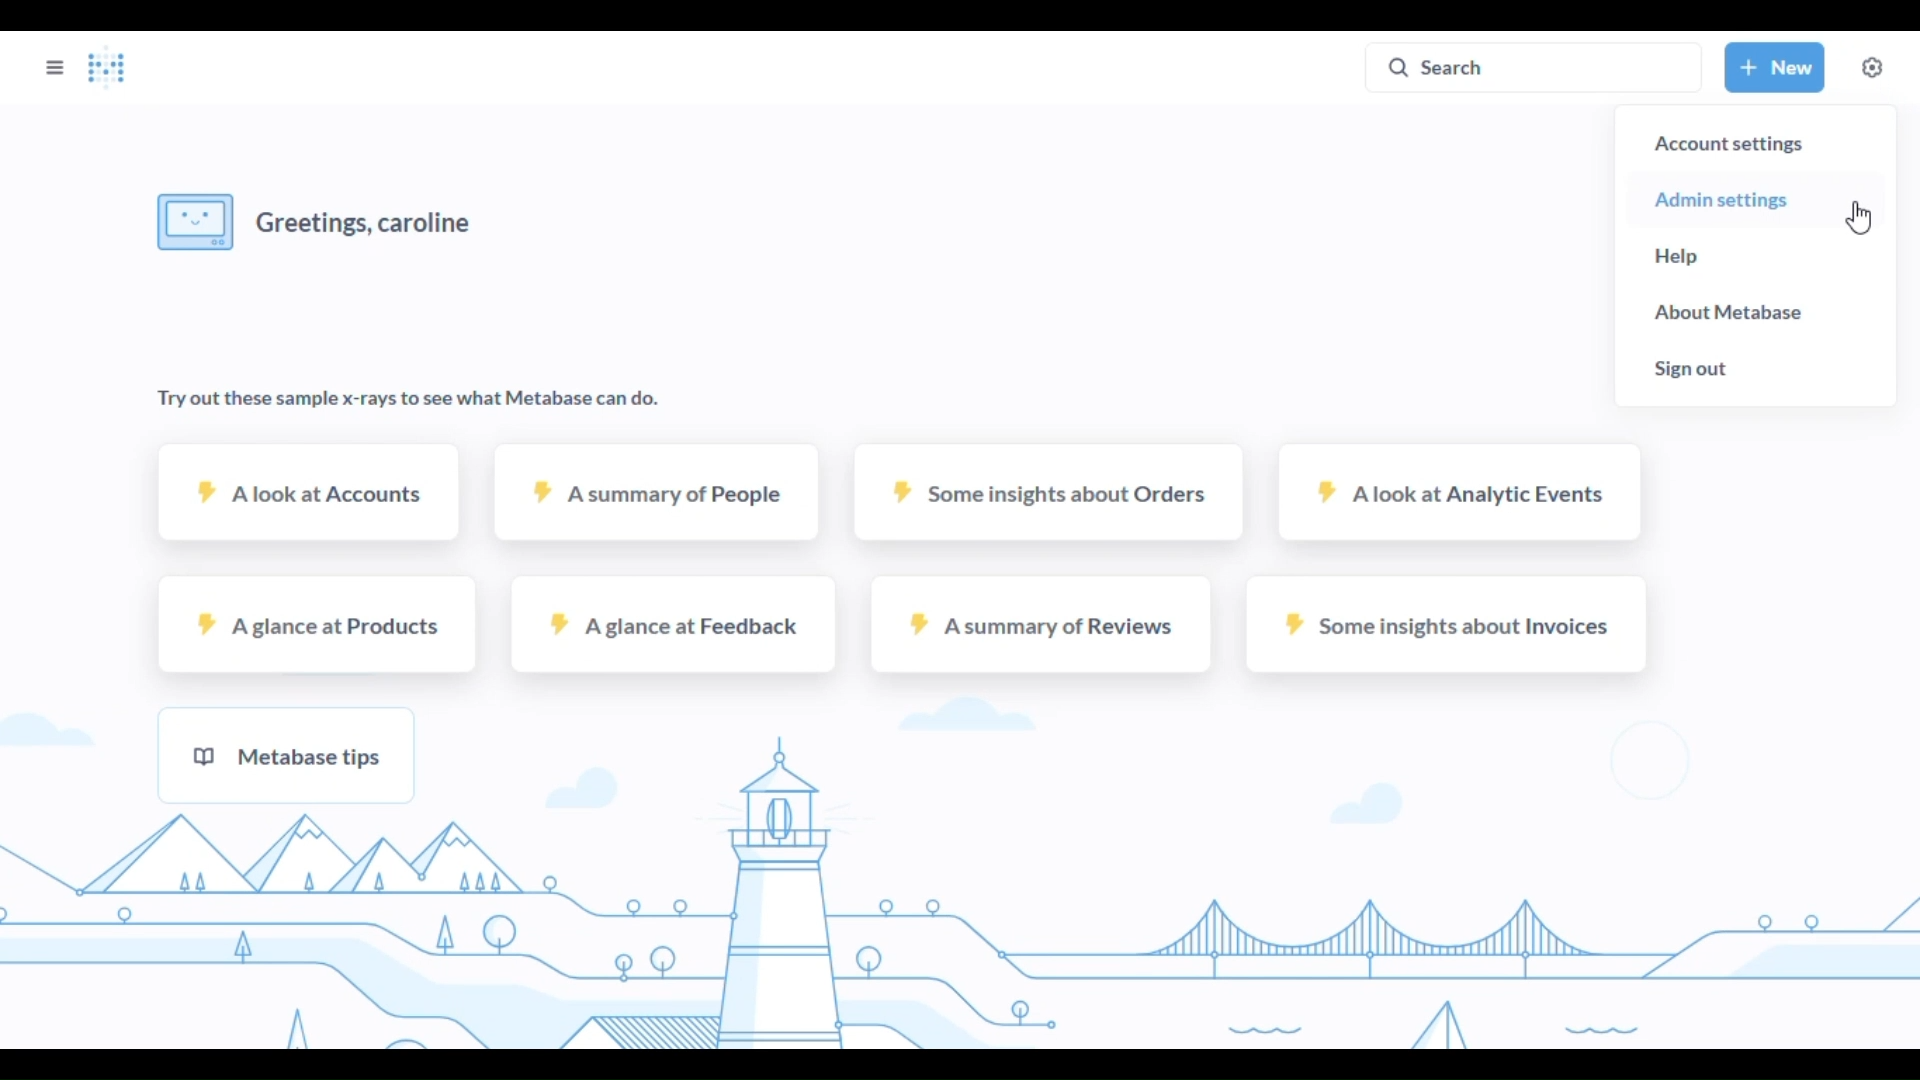 This screenshot has height=1080, width=1920. Describe the element at coordinates (670, 625) in the screenshot. I see `a glance at feedback` at that location.